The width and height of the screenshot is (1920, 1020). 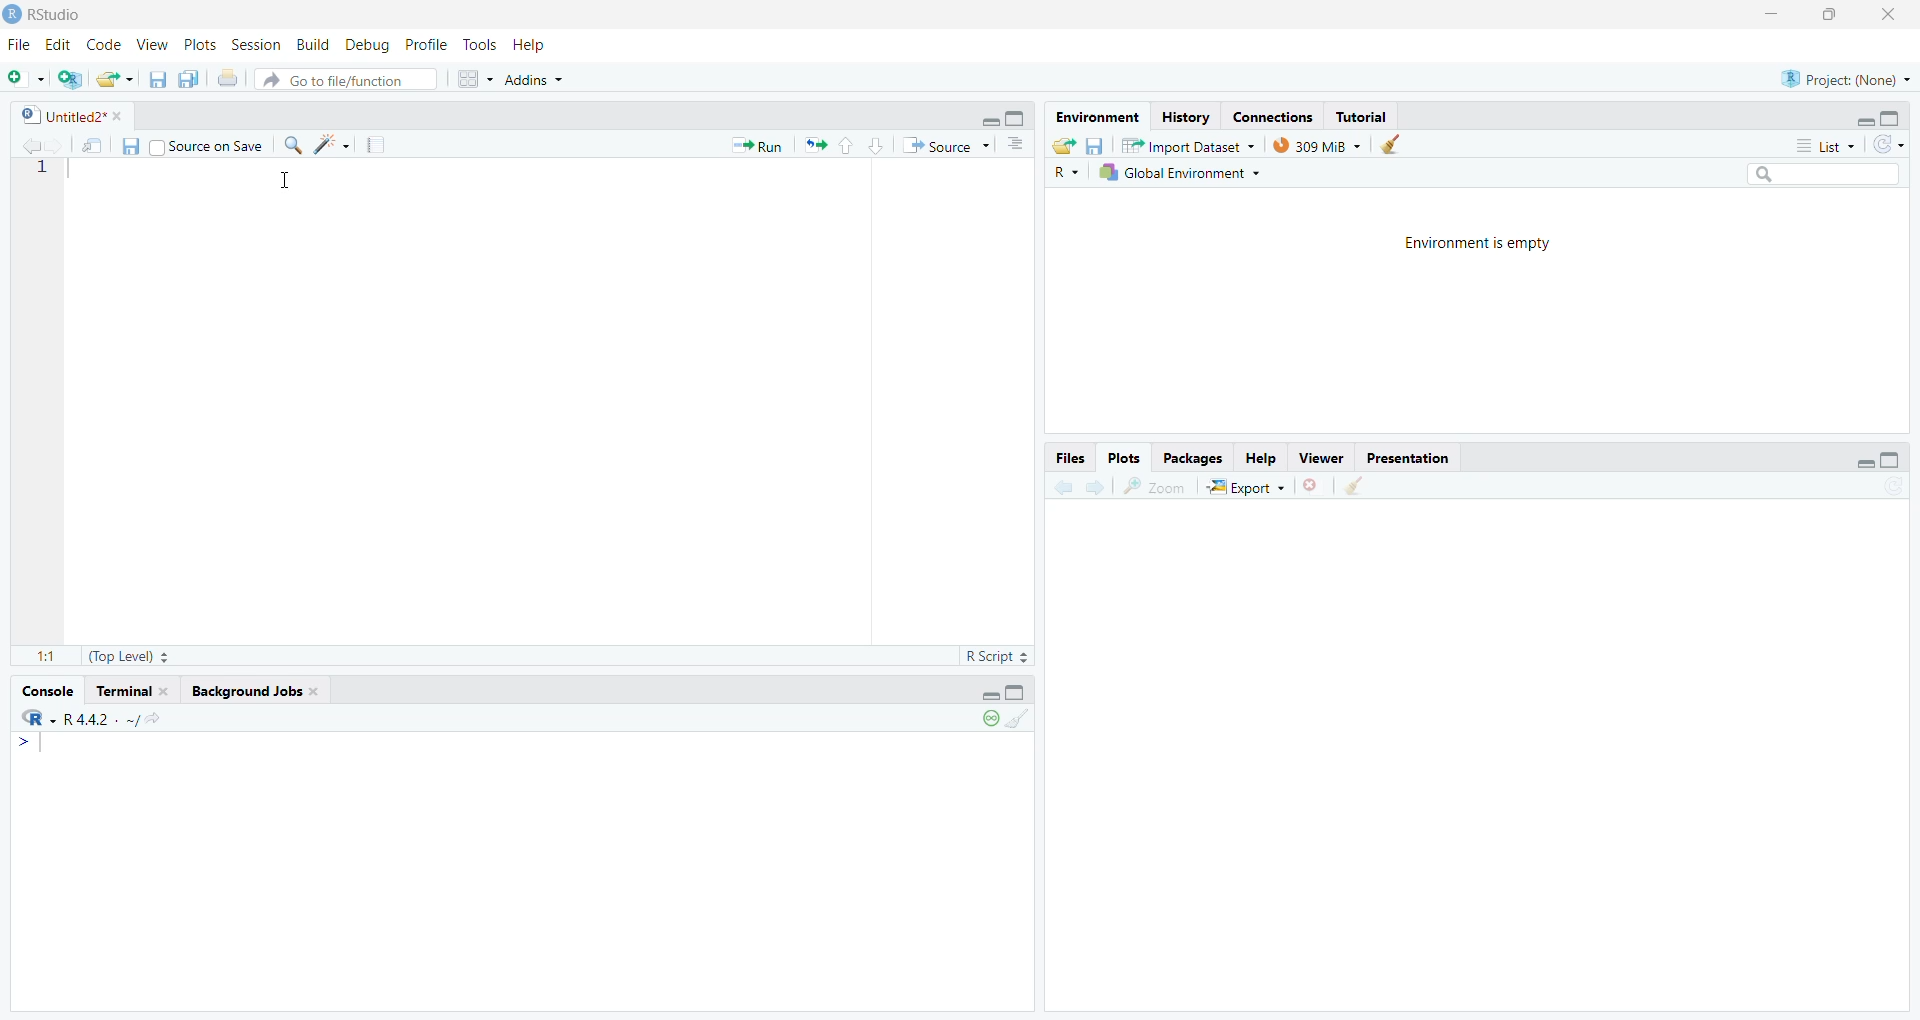 What do you see at coordinates (1858, 464) in the screenshot?
I see `minimise` at bounding box center [1858, 464].